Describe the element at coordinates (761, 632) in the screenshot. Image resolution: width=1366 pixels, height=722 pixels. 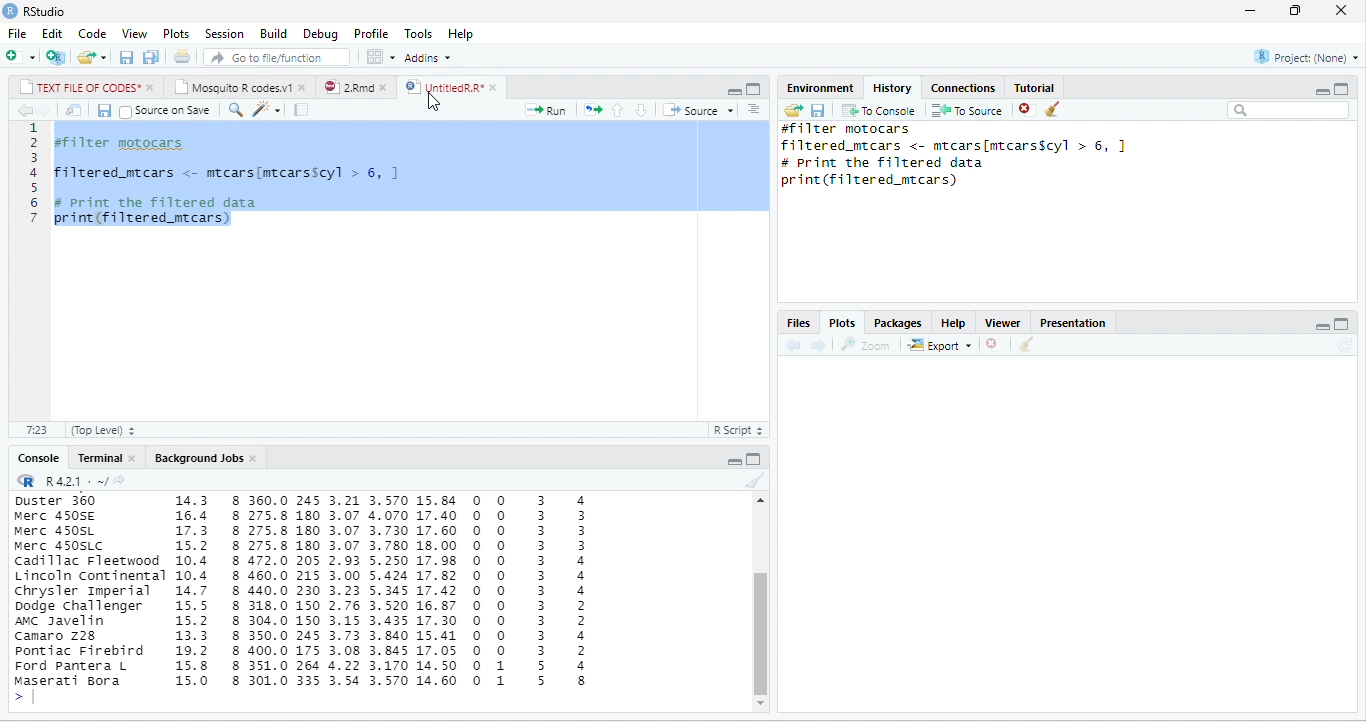
I see `scroll bar` at that location.